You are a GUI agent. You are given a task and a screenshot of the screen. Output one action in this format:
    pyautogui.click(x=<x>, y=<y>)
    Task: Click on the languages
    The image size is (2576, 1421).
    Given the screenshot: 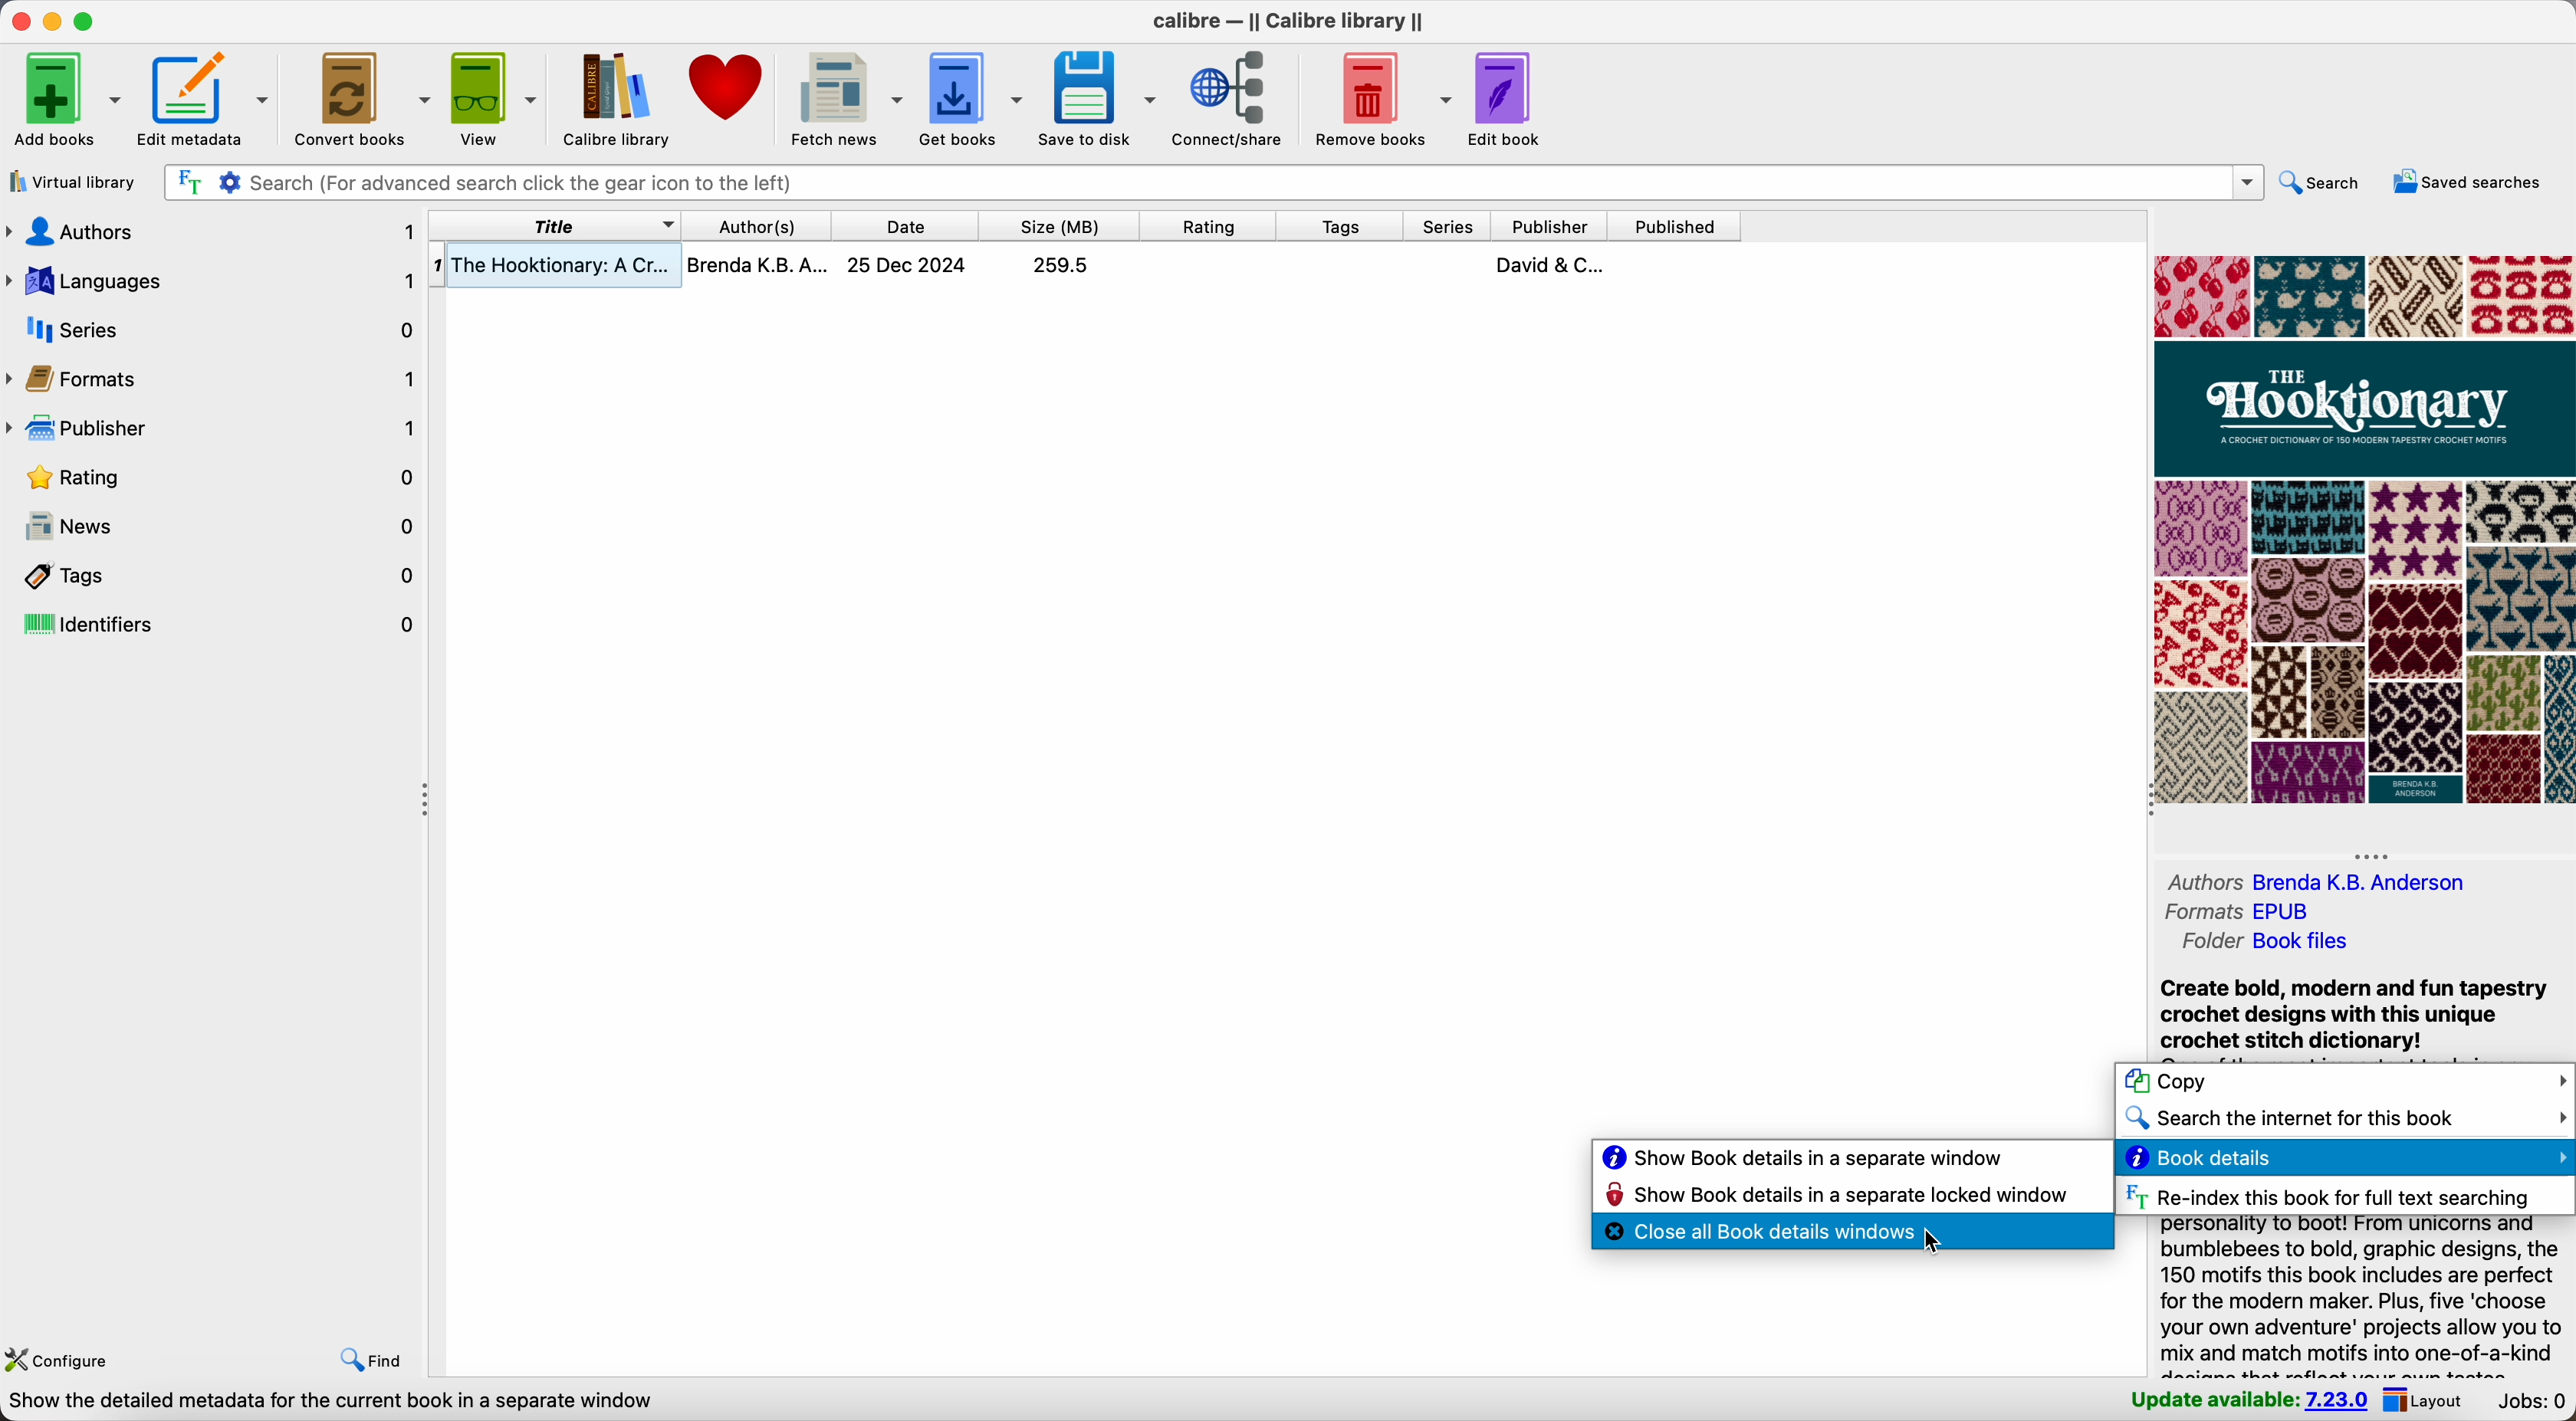 What is the action you would take?
    pyautogui.click(x=213, y=277)
    